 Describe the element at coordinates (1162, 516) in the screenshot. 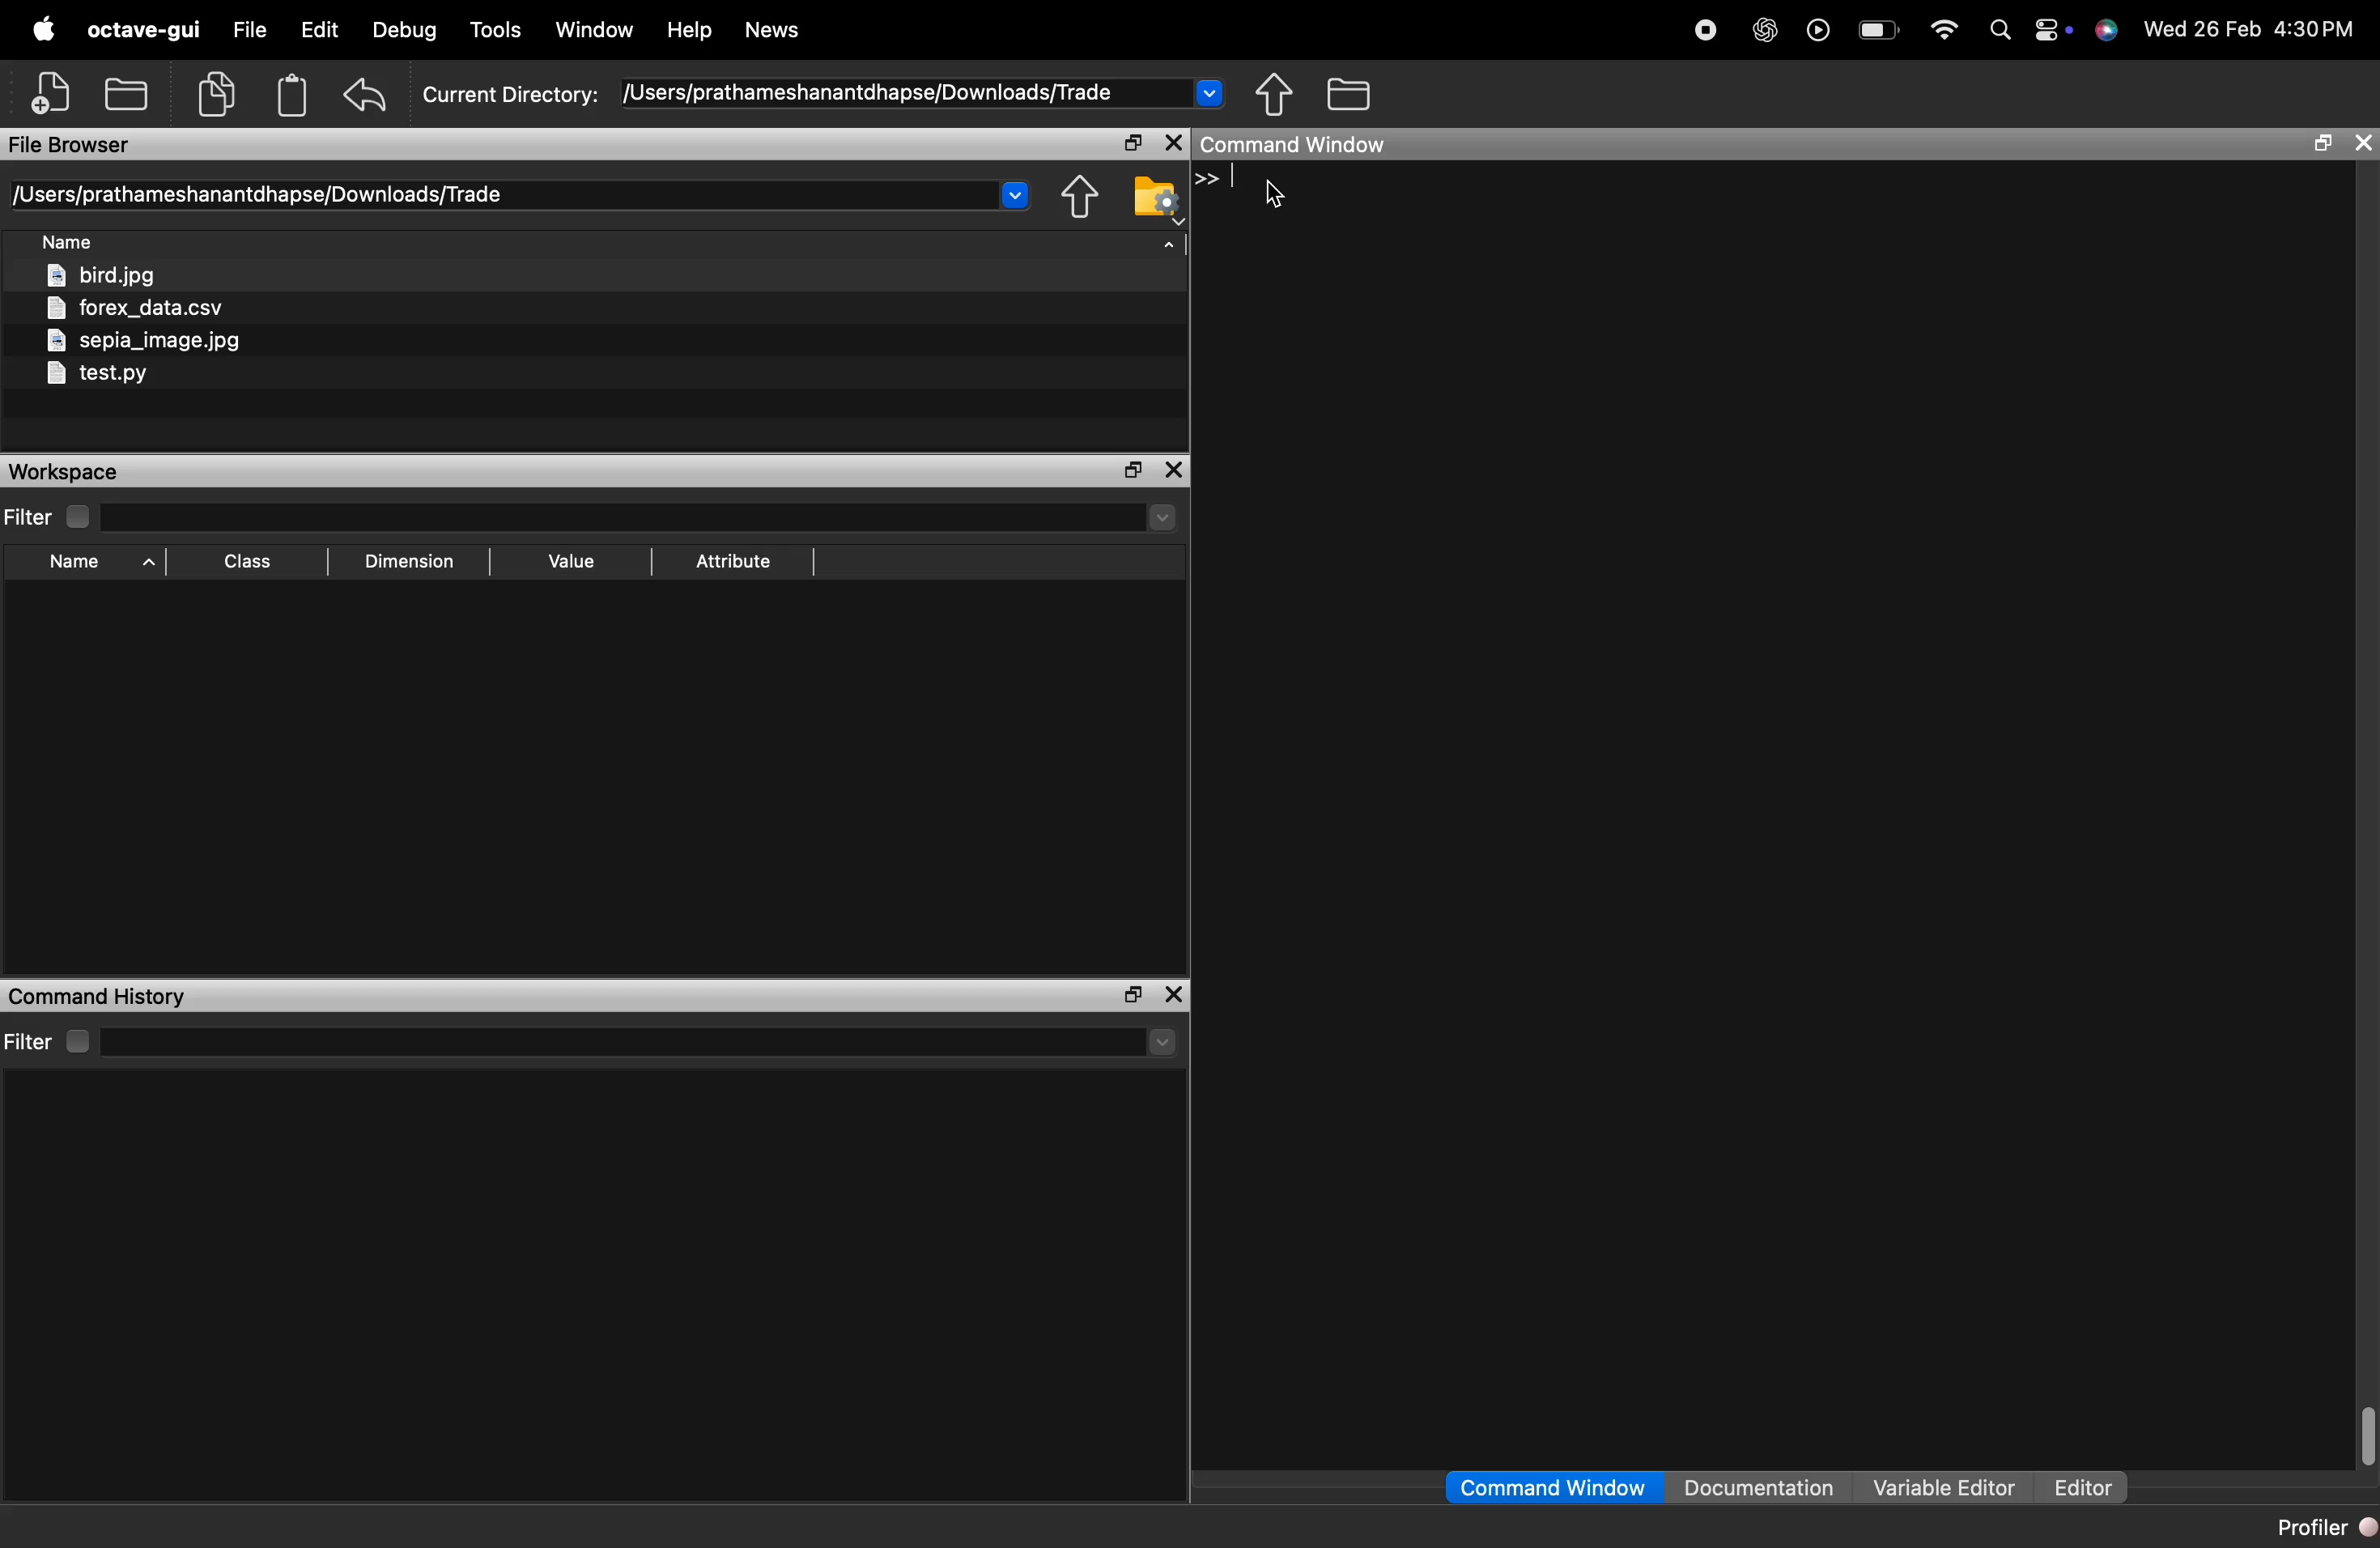

I see `Drop-down ` at that location.